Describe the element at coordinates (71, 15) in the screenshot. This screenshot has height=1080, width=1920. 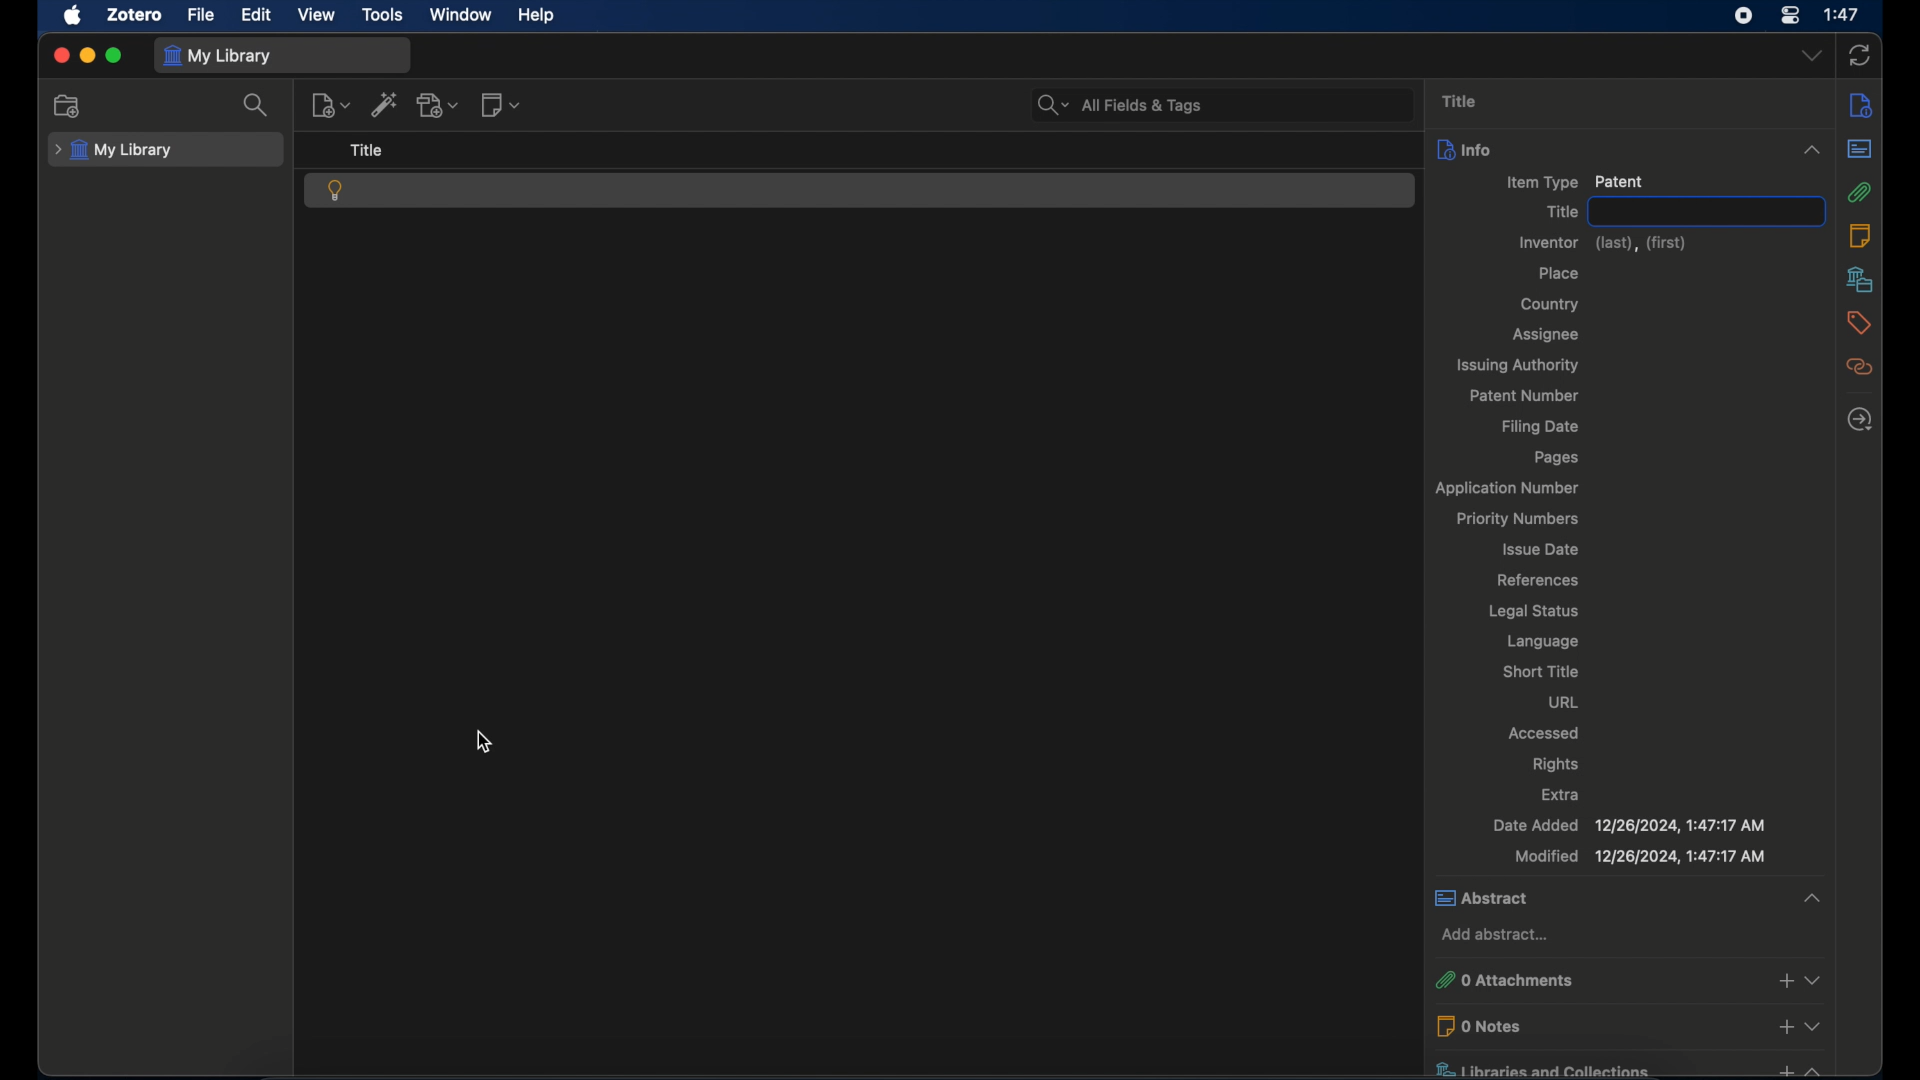
I see `apple` at that location.